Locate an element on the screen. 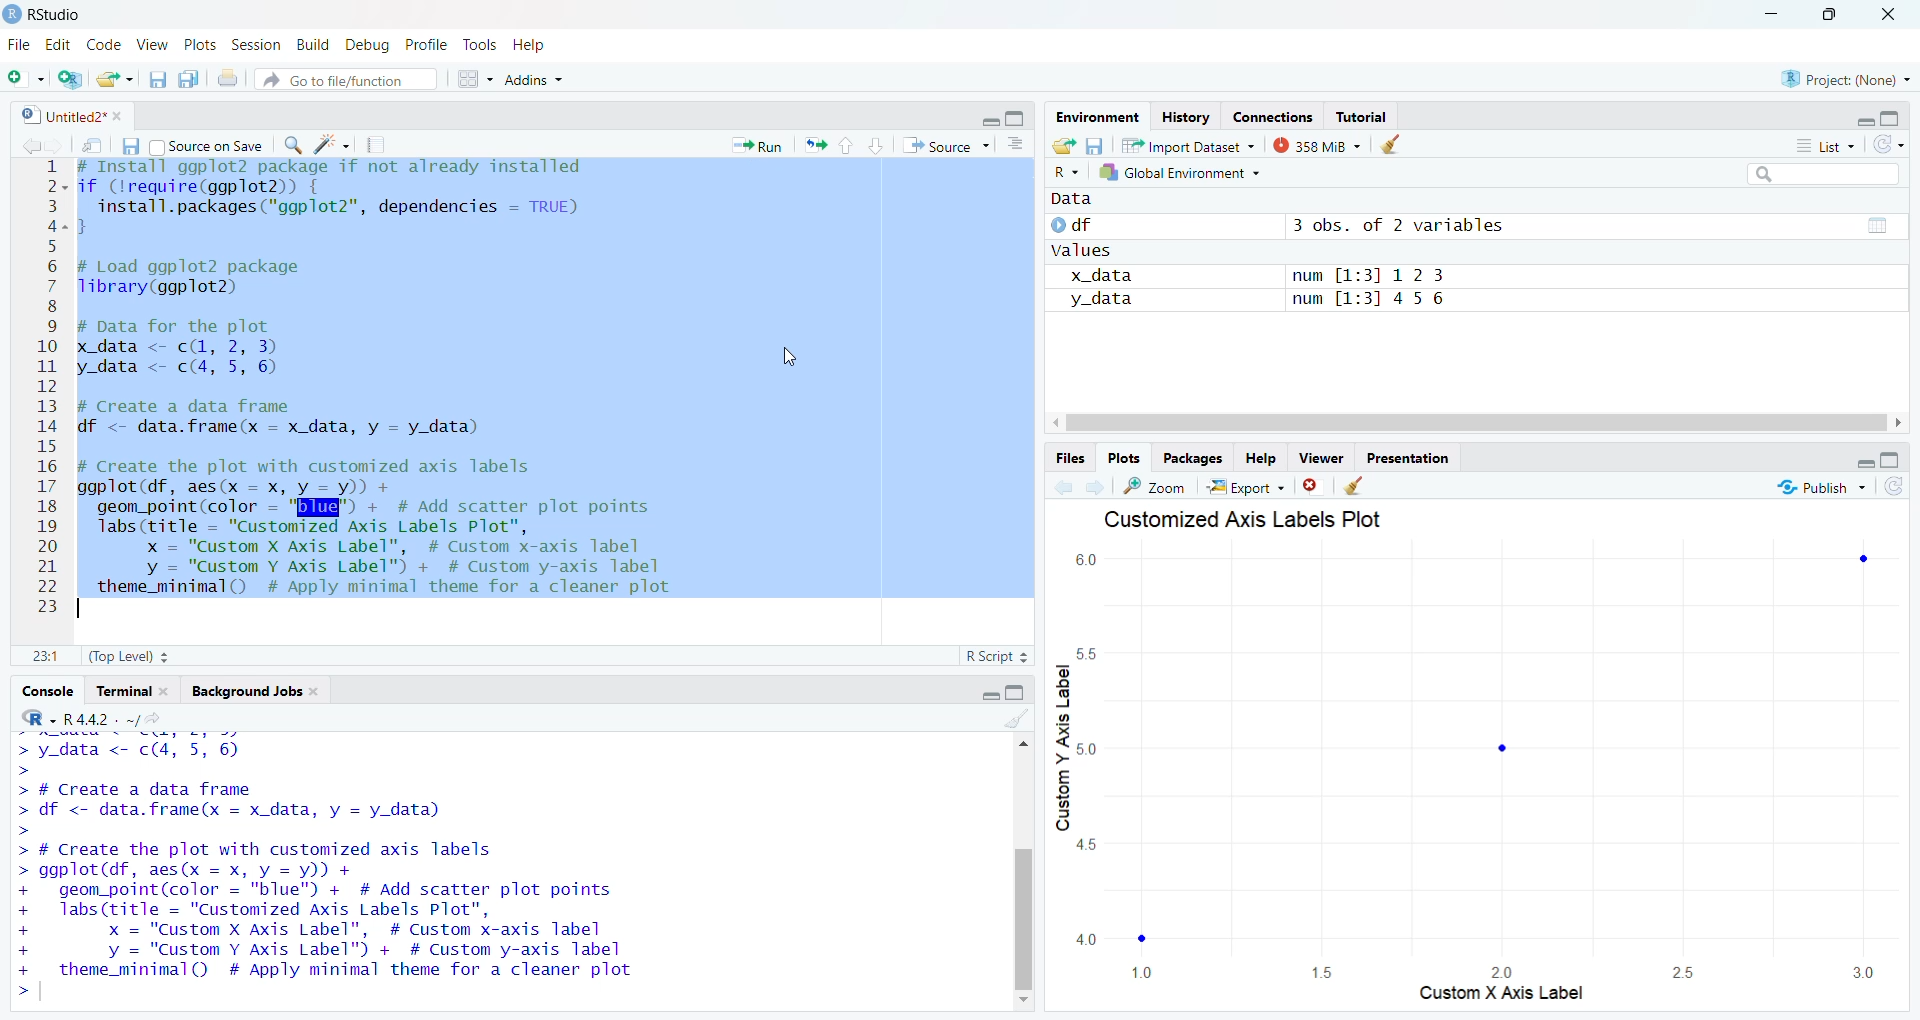 The height and width of the screenshot is (1020, 1920). back is located at coordinates (32, 146).